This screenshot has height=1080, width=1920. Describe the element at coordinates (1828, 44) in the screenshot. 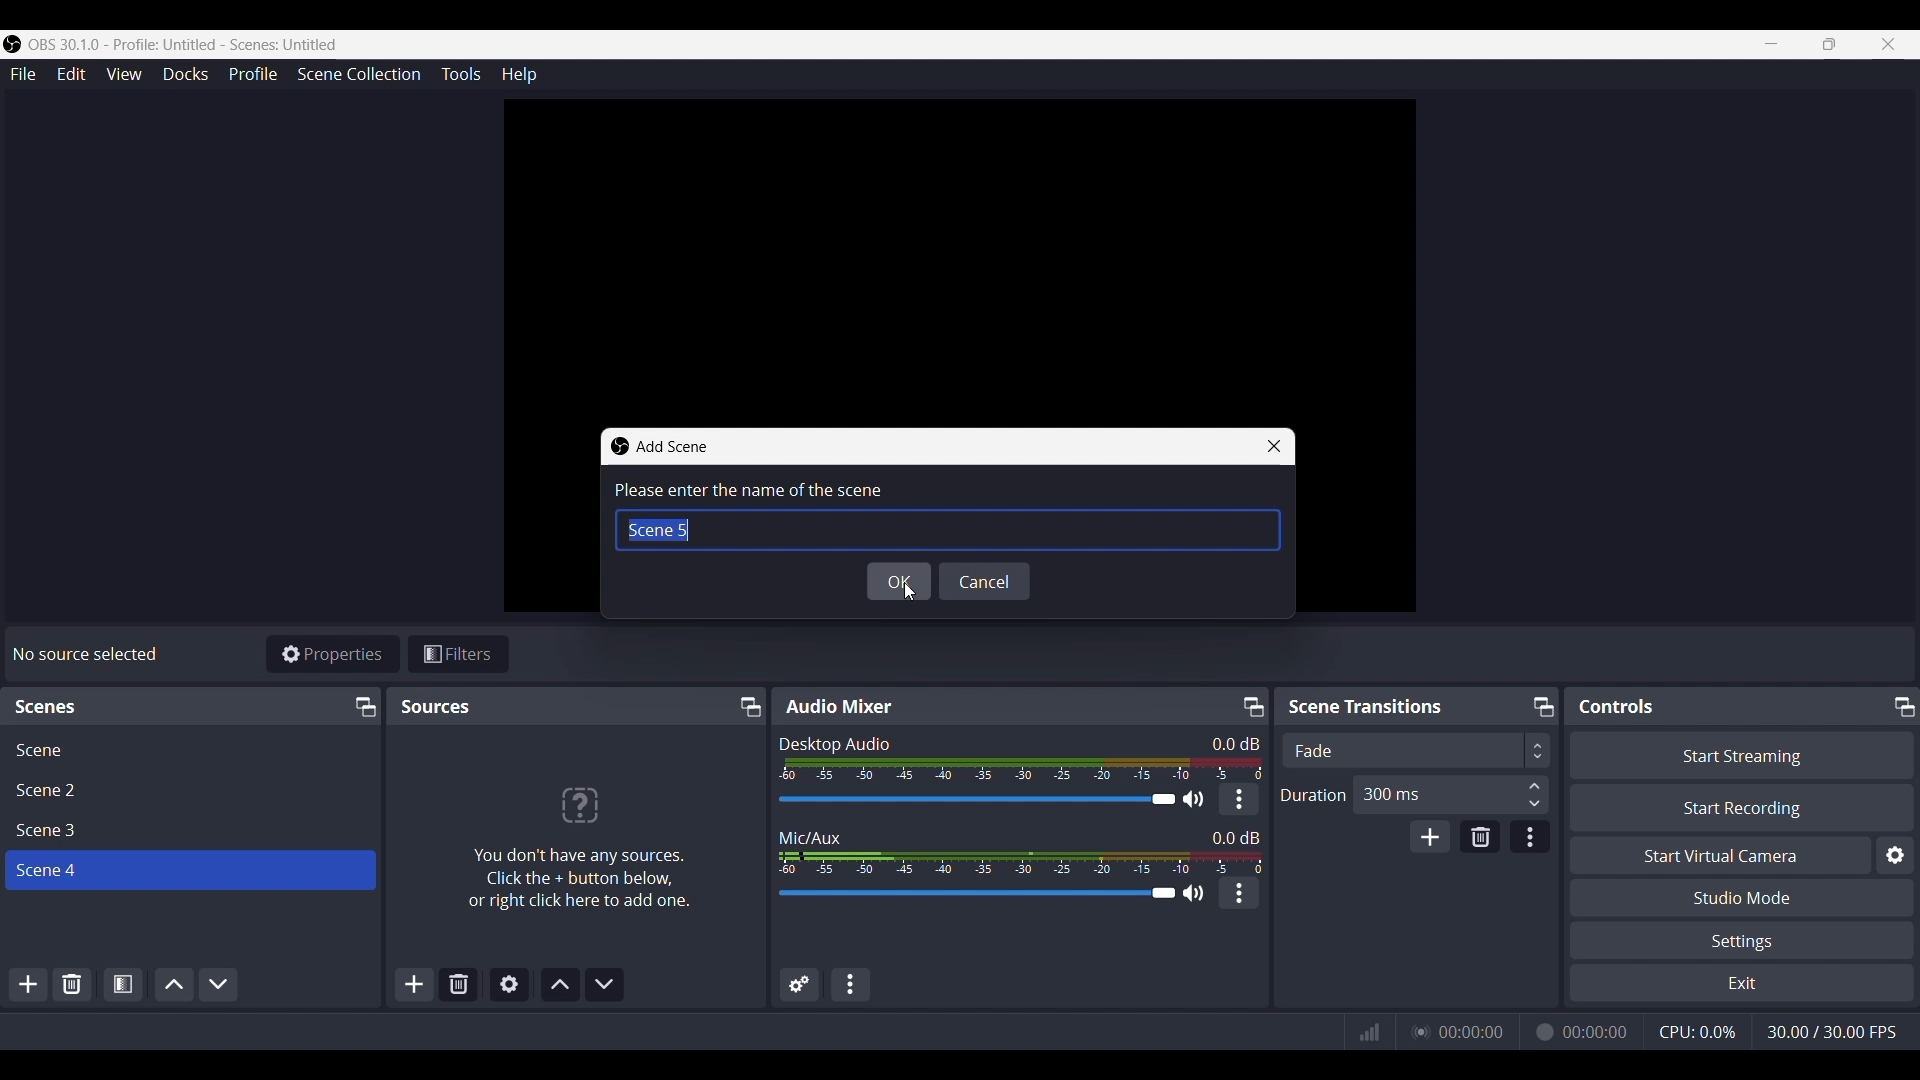

I see `Maximize` at that location.